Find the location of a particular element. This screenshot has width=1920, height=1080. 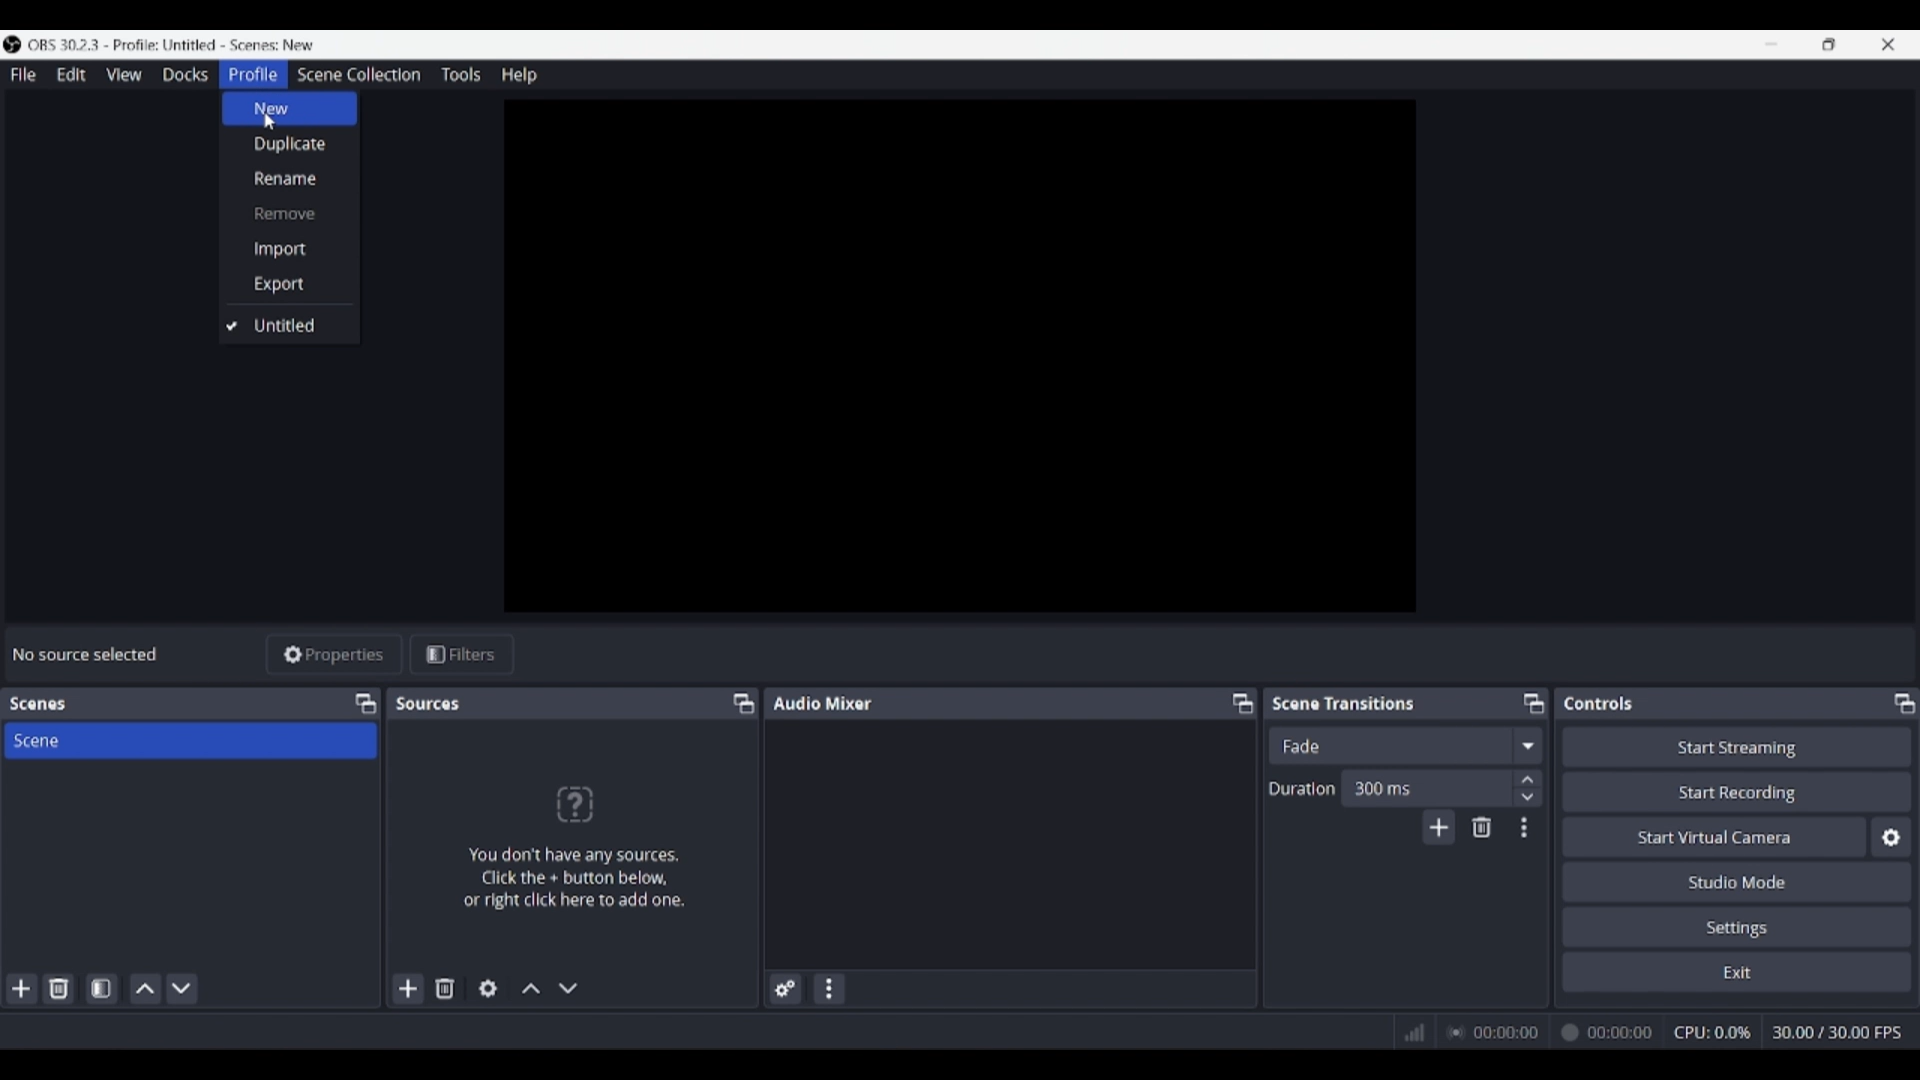

Delete selected scene is located at coordinates (58, 988).